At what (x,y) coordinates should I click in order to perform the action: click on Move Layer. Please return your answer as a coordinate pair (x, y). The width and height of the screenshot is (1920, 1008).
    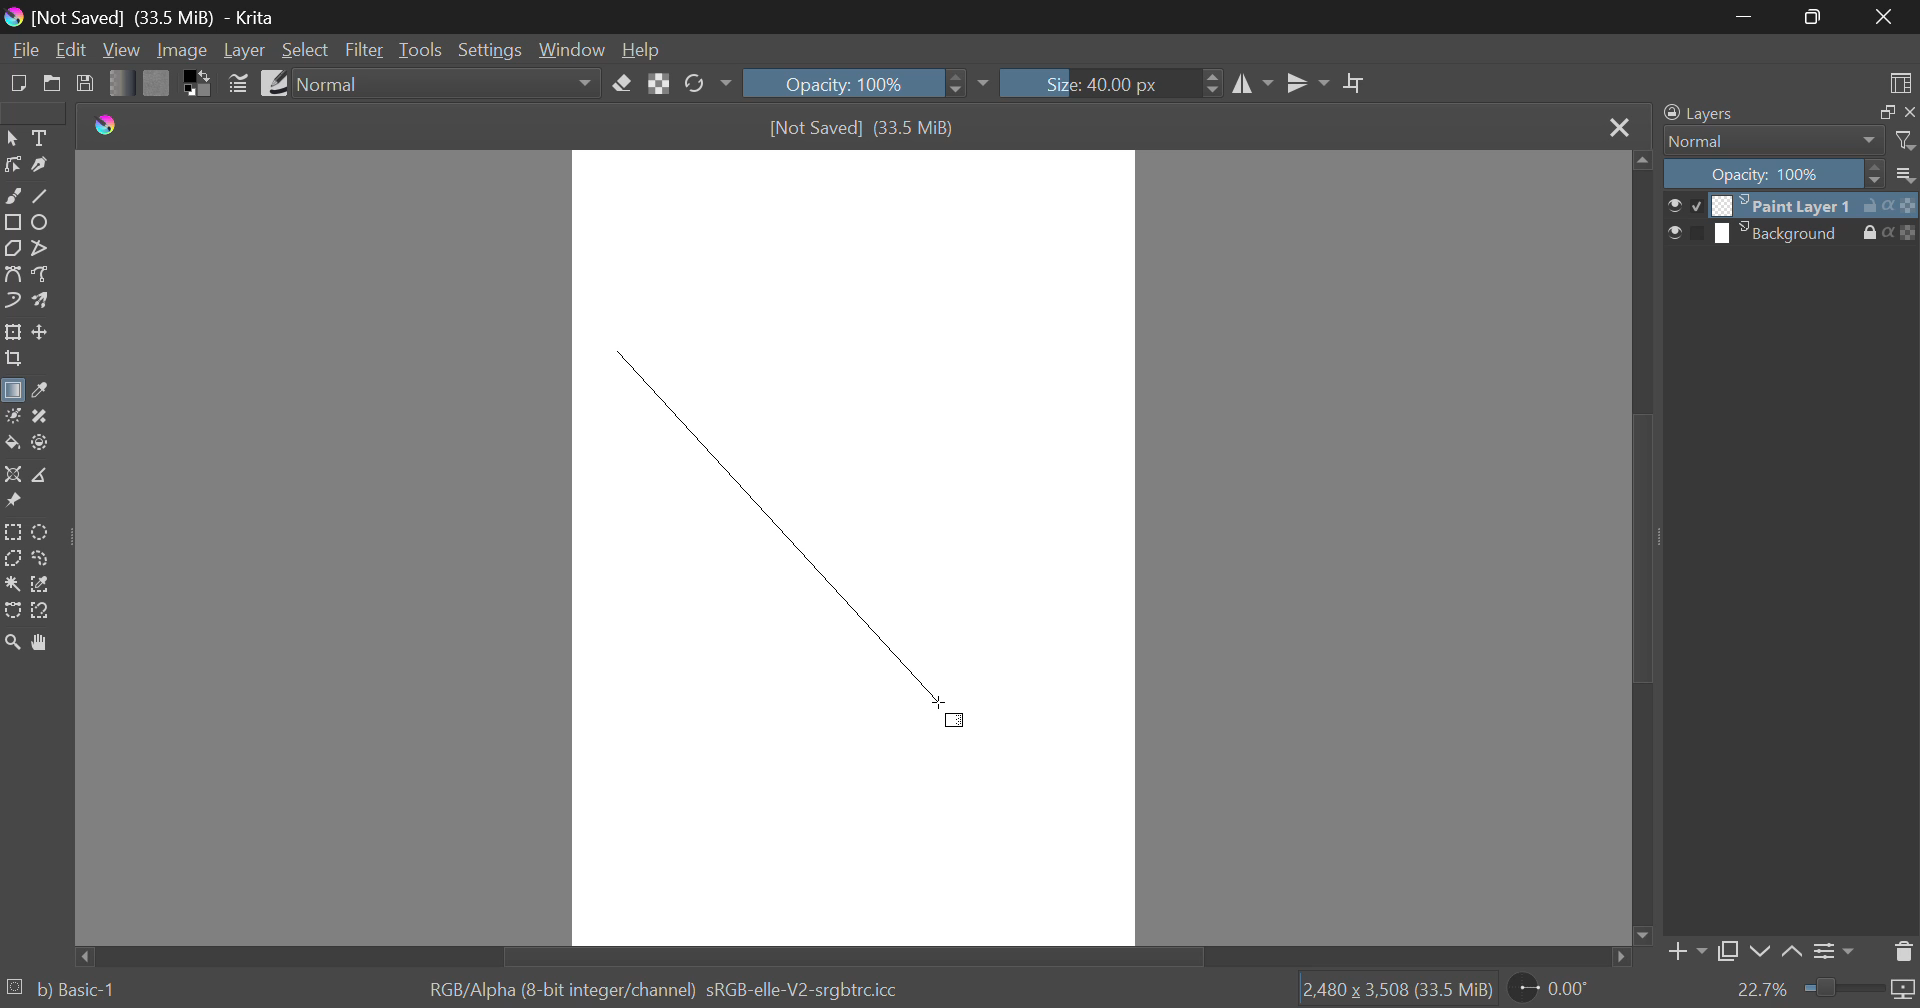
    Looking at the image, I should click on (41, 332).